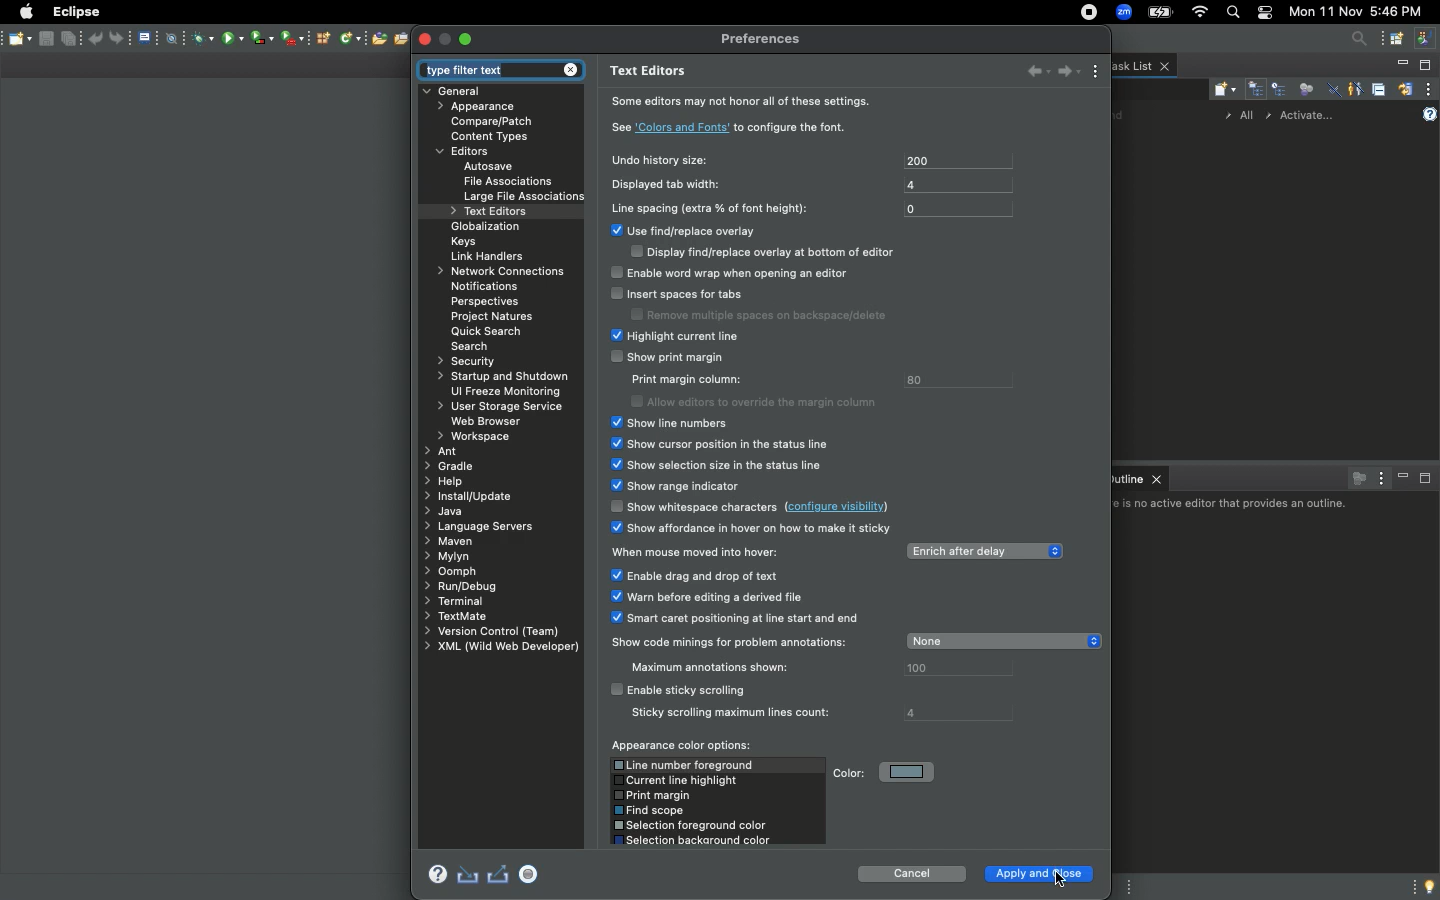 Image resolution: width=1440 pixels, height=900 pixels. Describe the element at coordinates (468, 37) in the screenshot. I see `Maximize` at that location.